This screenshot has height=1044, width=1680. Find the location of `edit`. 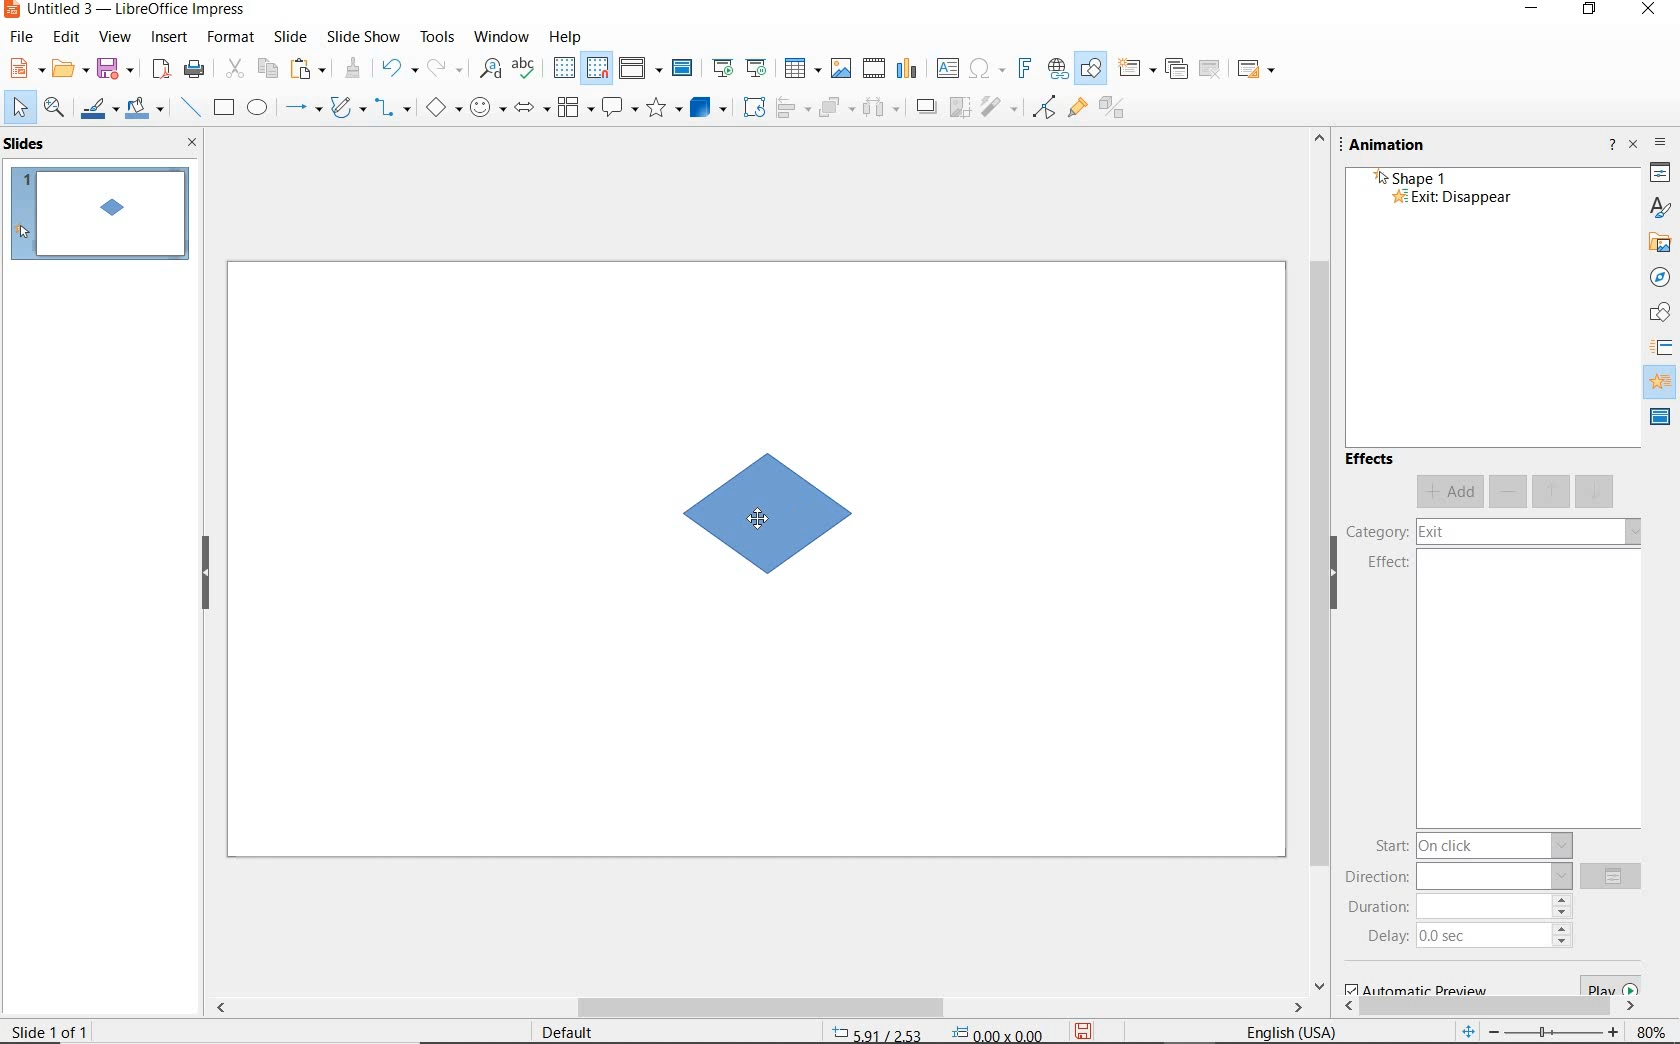

edit is located at coordinates (66, 37).